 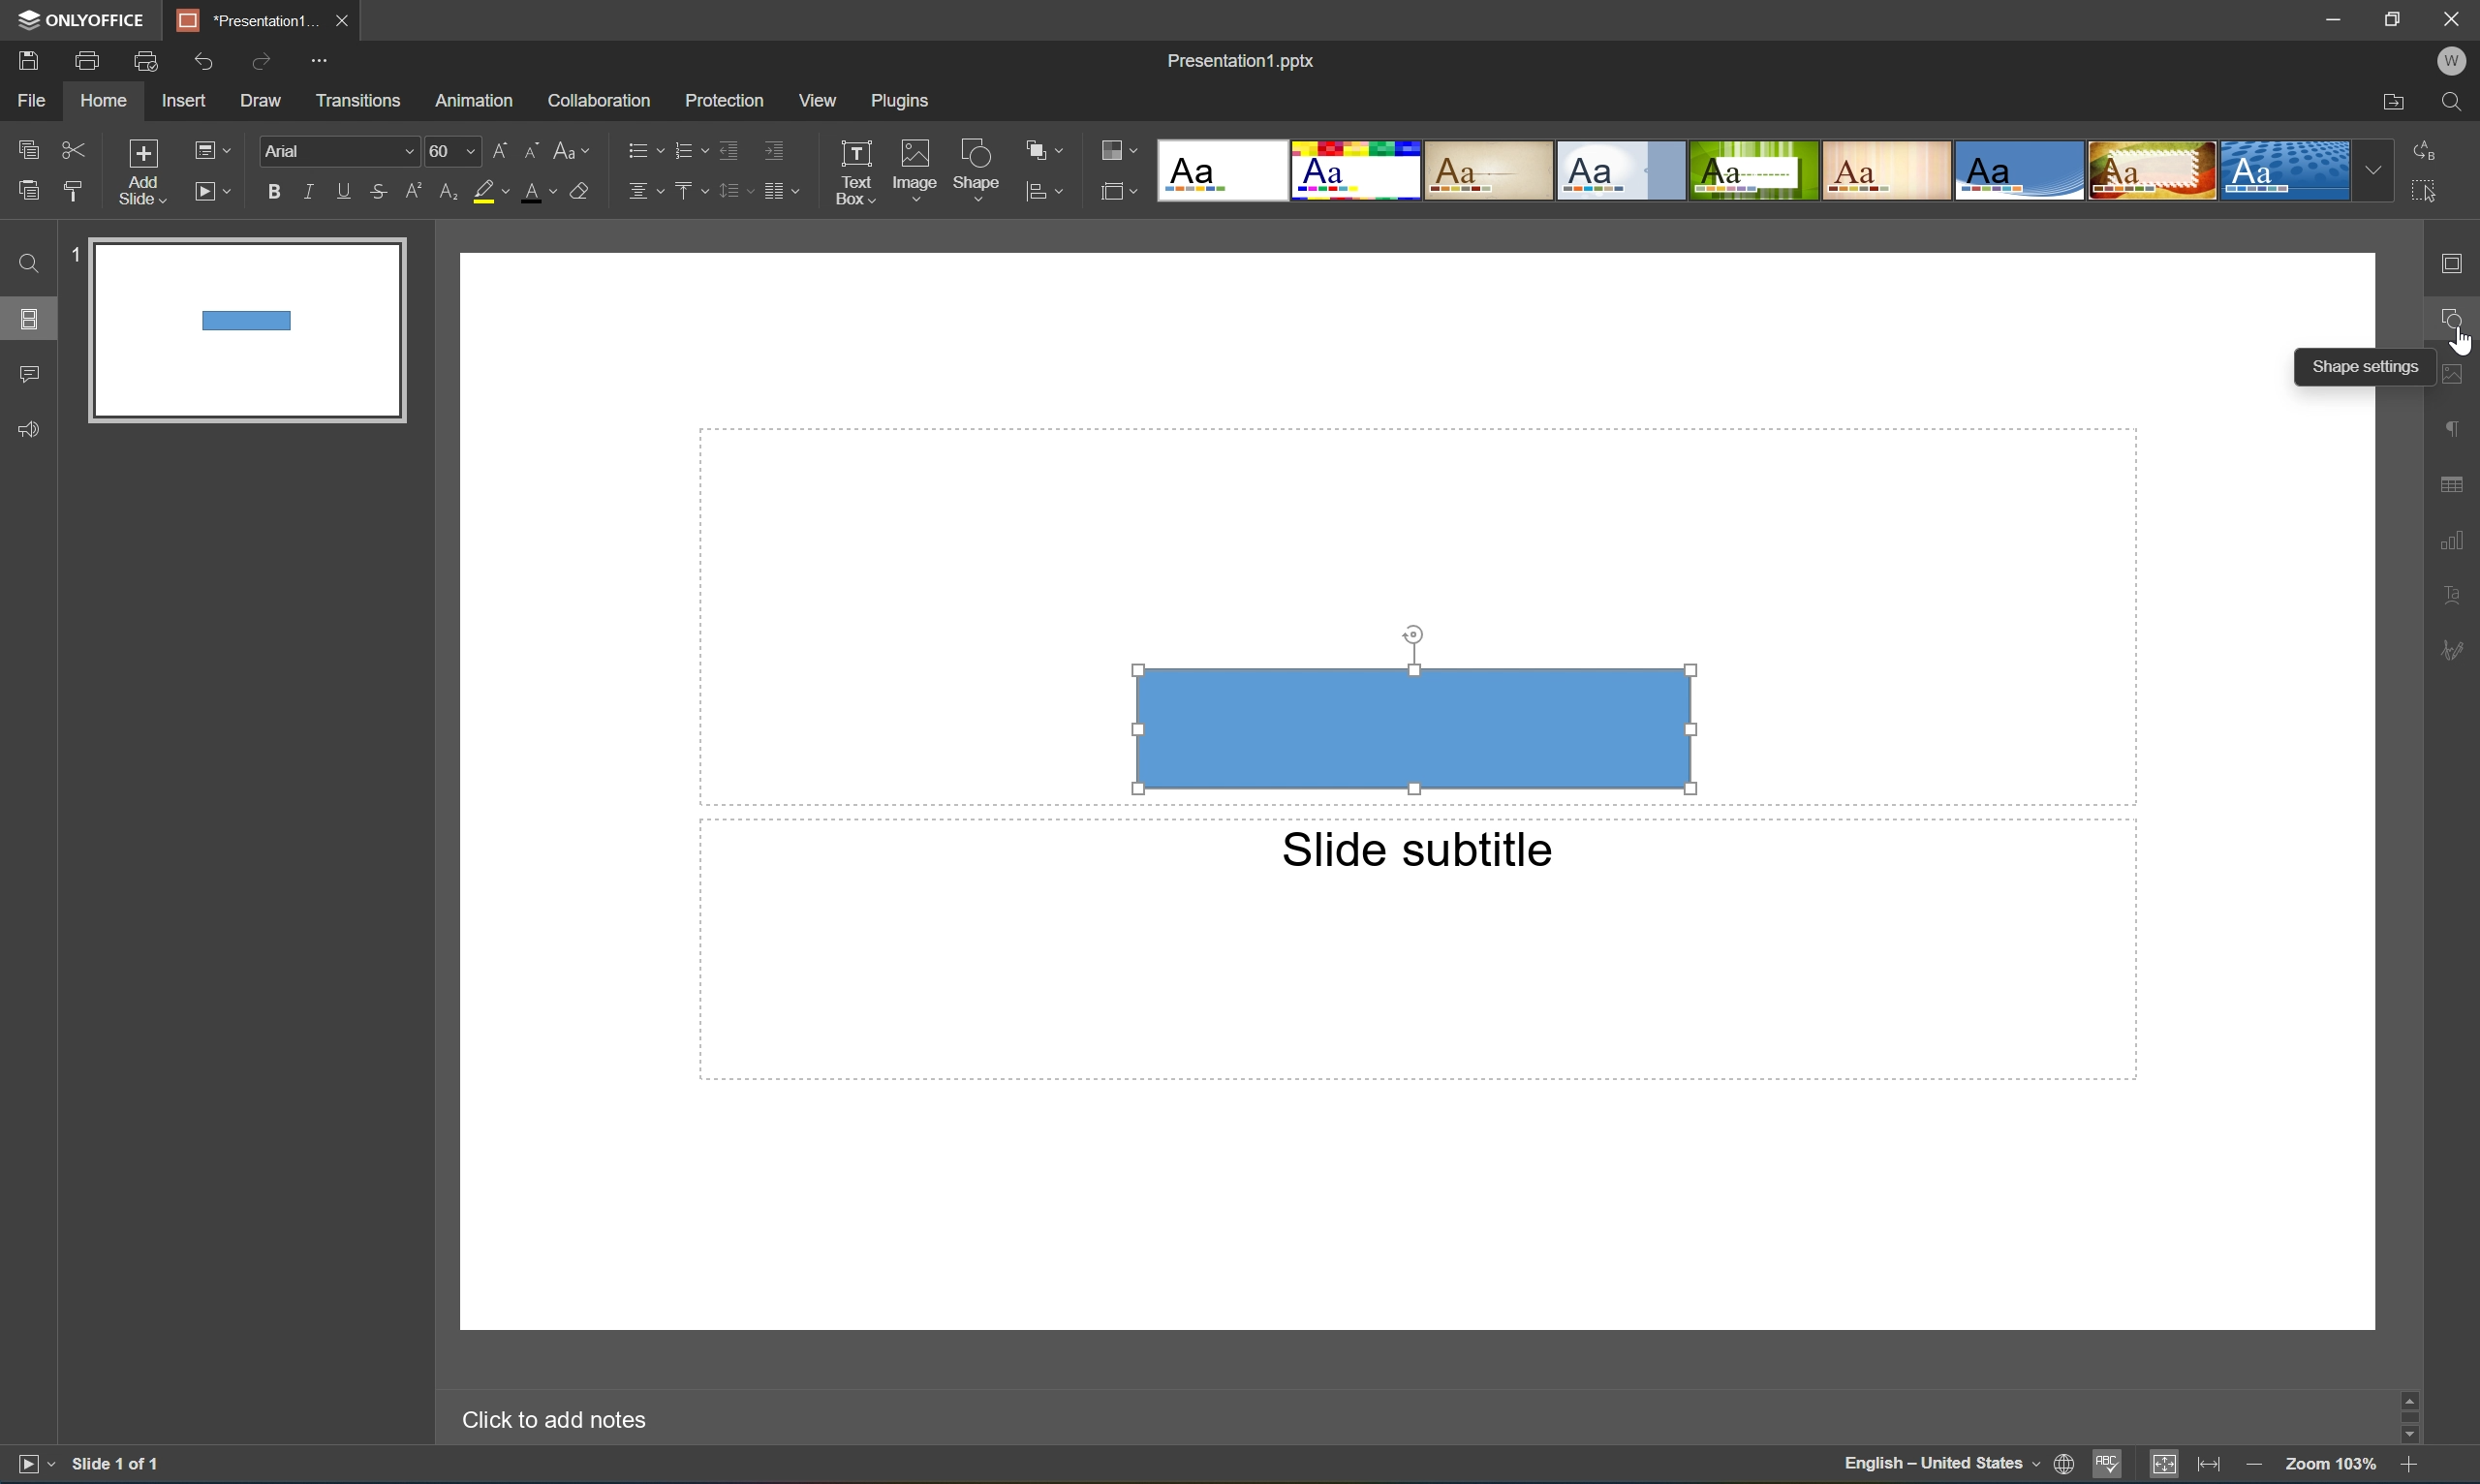 What do you see at coordinates (442, 193) in the screenshot?
I see `Subscript` at bounding box center [442, 193].